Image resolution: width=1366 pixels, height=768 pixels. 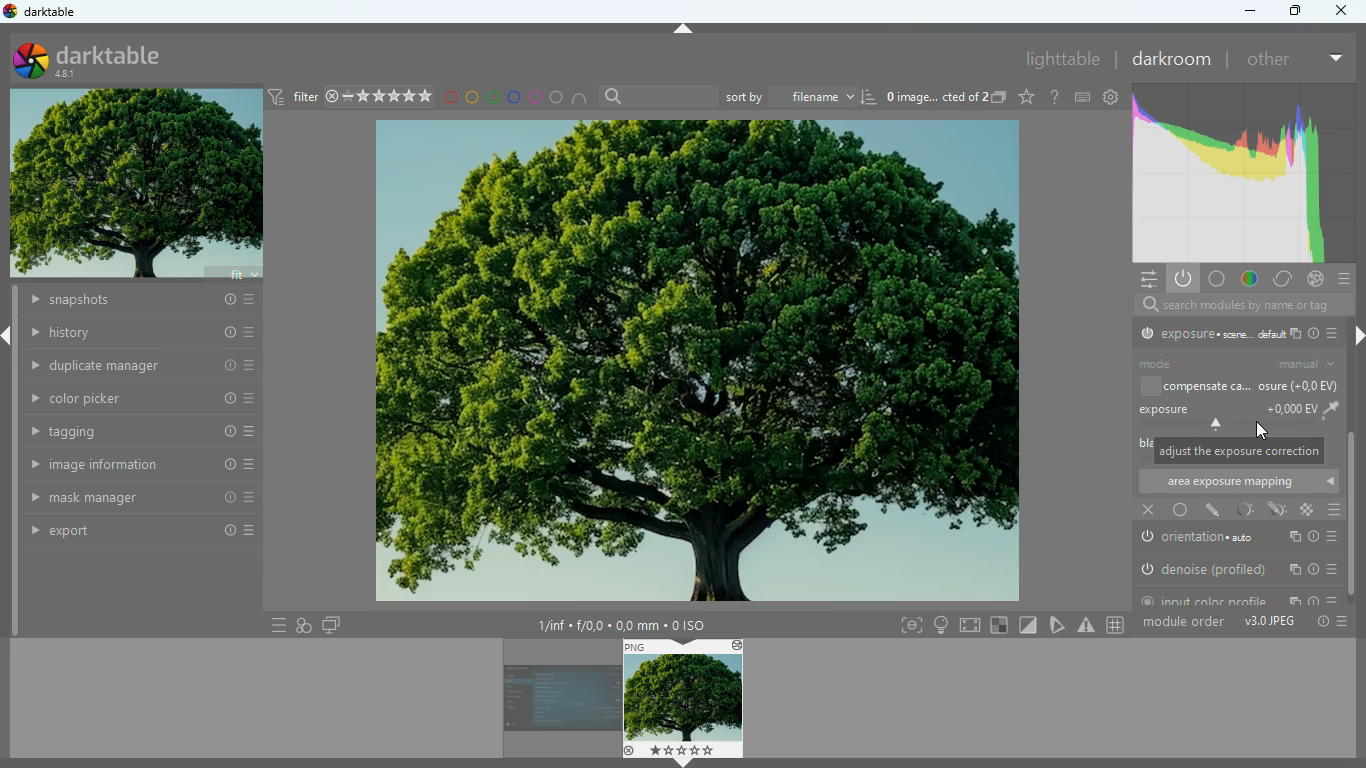 I want to click on power, so click(x=1184, y=278).